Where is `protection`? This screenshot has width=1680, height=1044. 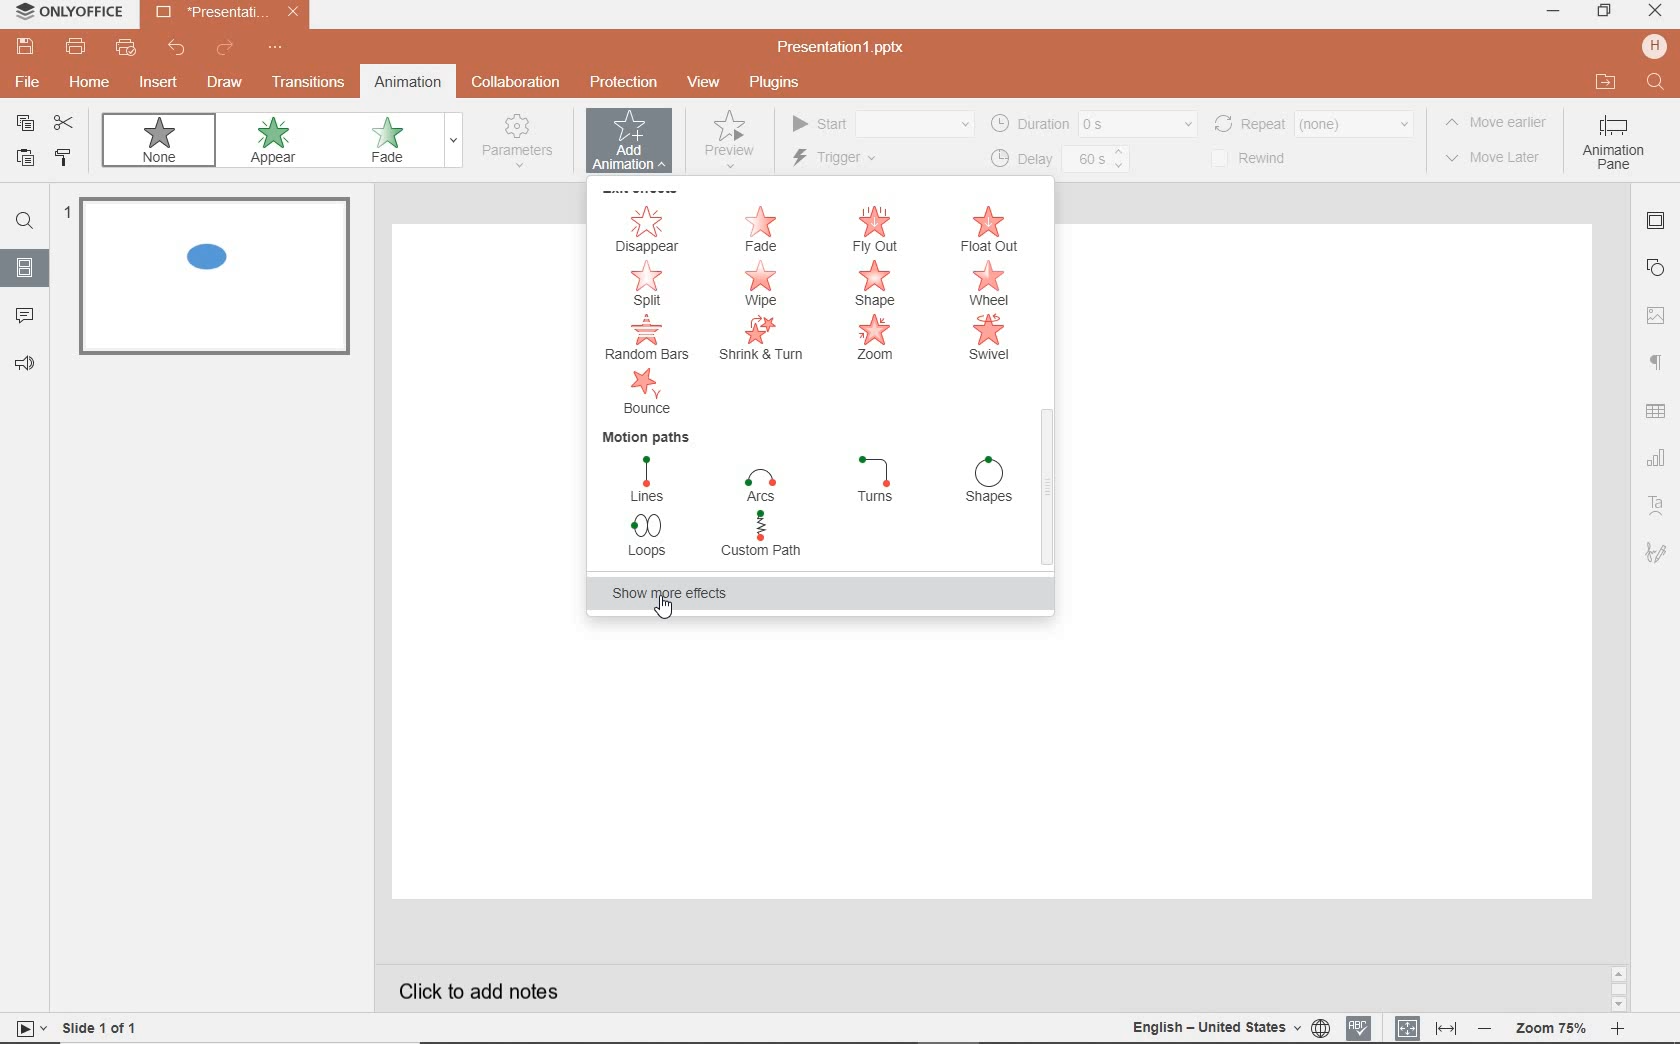 protection is located at coordinates (622, 81).